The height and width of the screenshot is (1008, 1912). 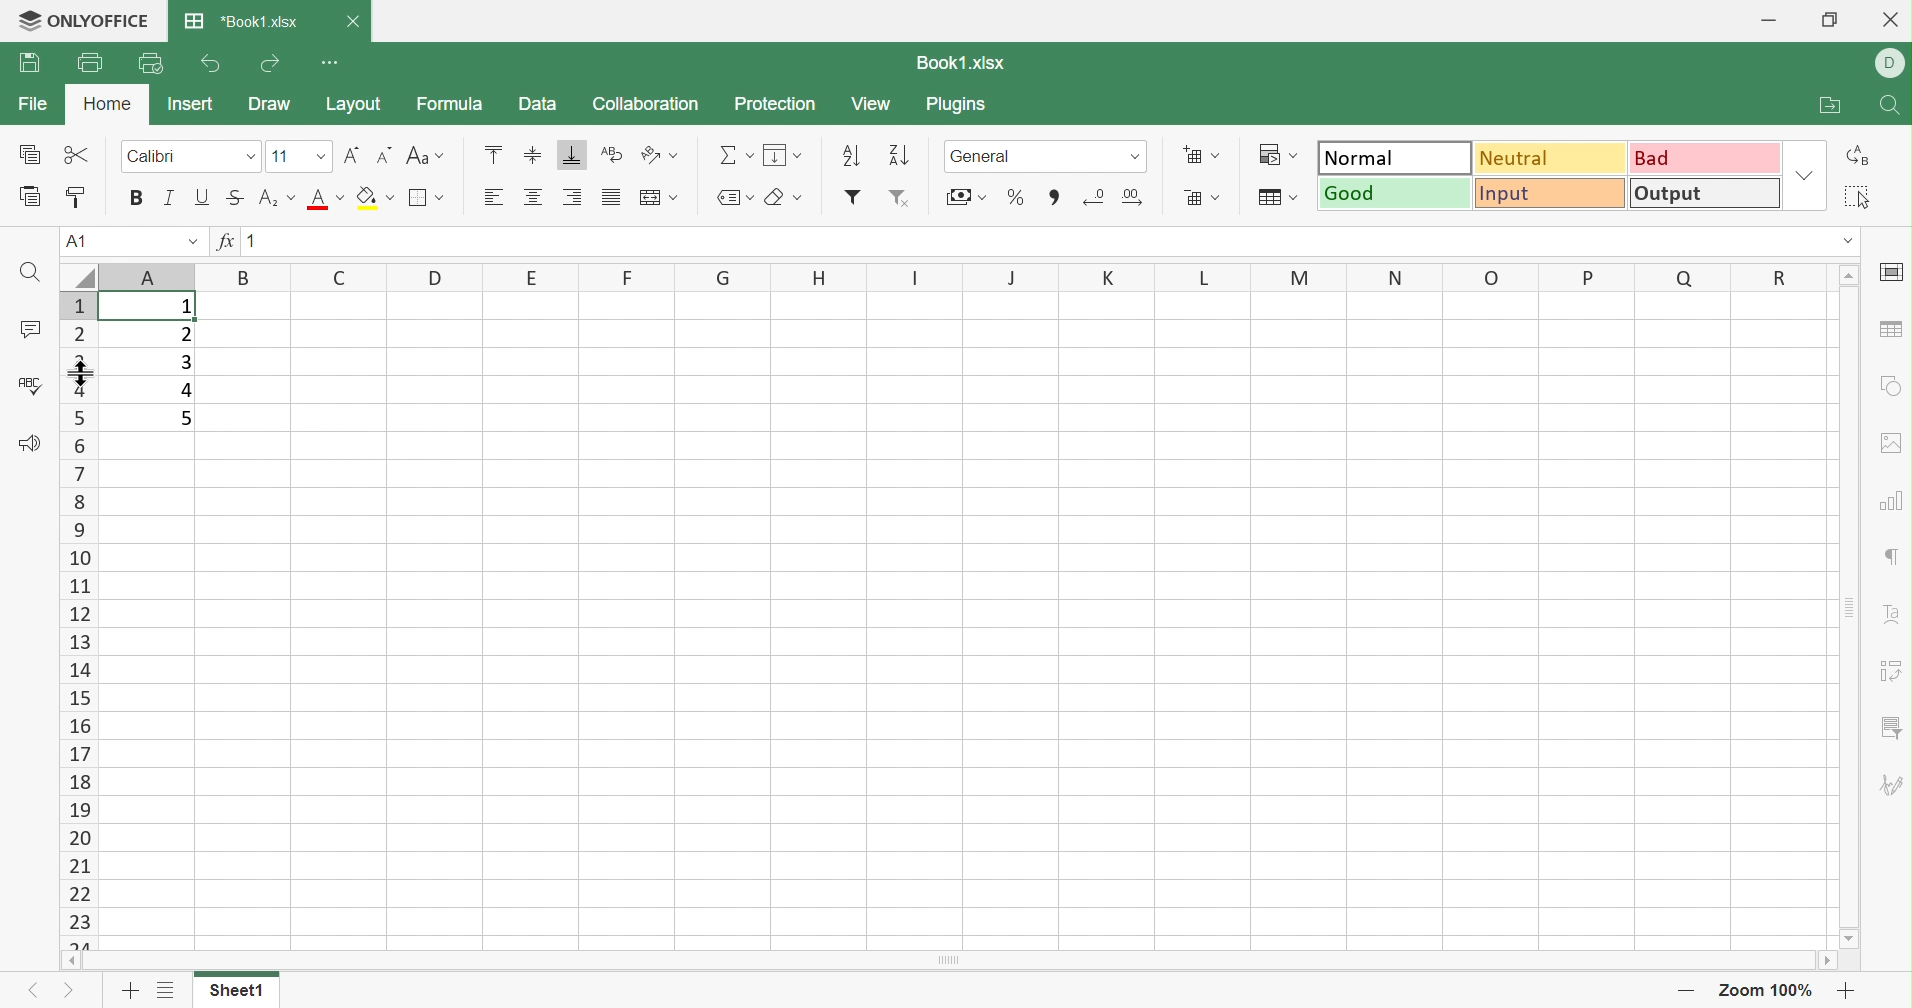 What do you see at coordinates (90, 63) in the screenshot?
I see `Print` at bounding box center [90, 63].